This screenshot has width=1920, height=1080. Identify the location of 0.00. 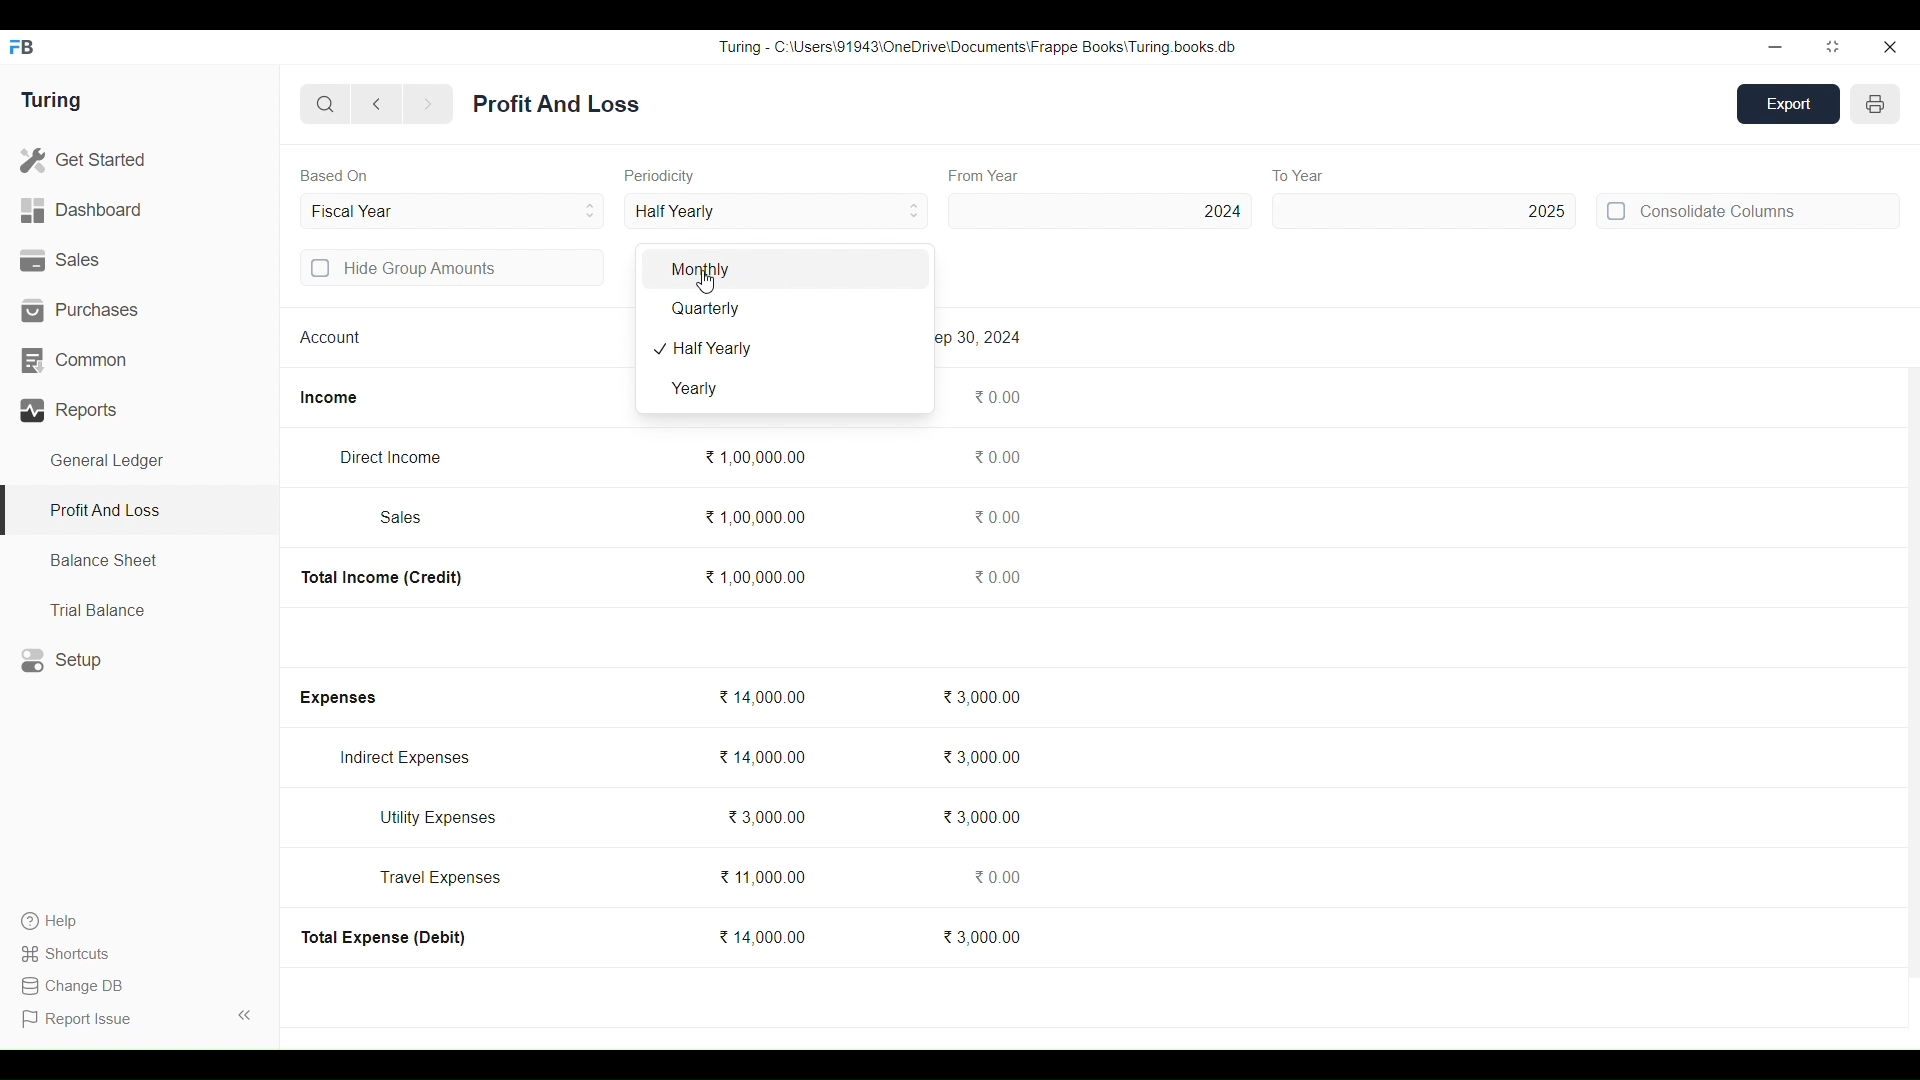
(997, 397).